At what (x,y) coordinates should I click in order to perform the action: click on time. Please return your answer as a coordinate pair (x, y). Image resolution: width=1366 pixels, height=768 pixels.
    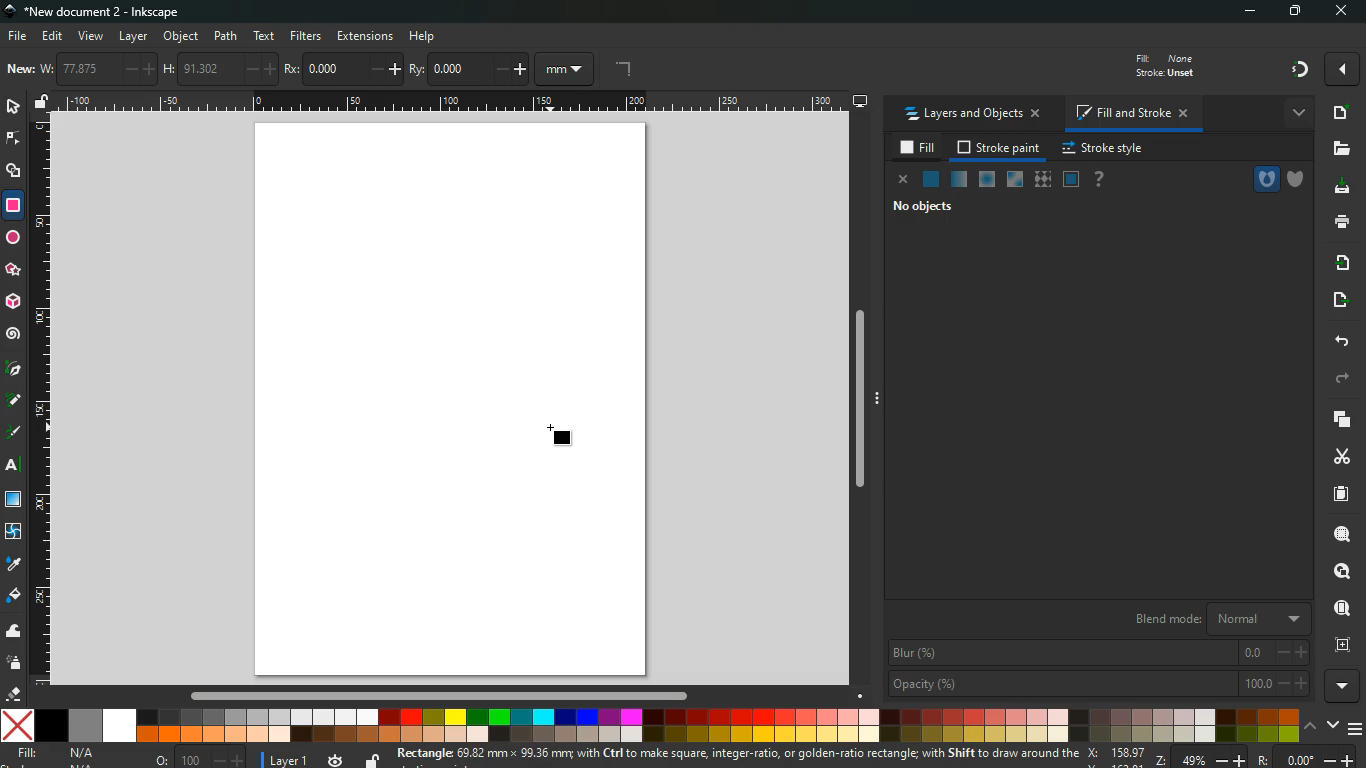
    Looking at the image, I should click on (333, 759).